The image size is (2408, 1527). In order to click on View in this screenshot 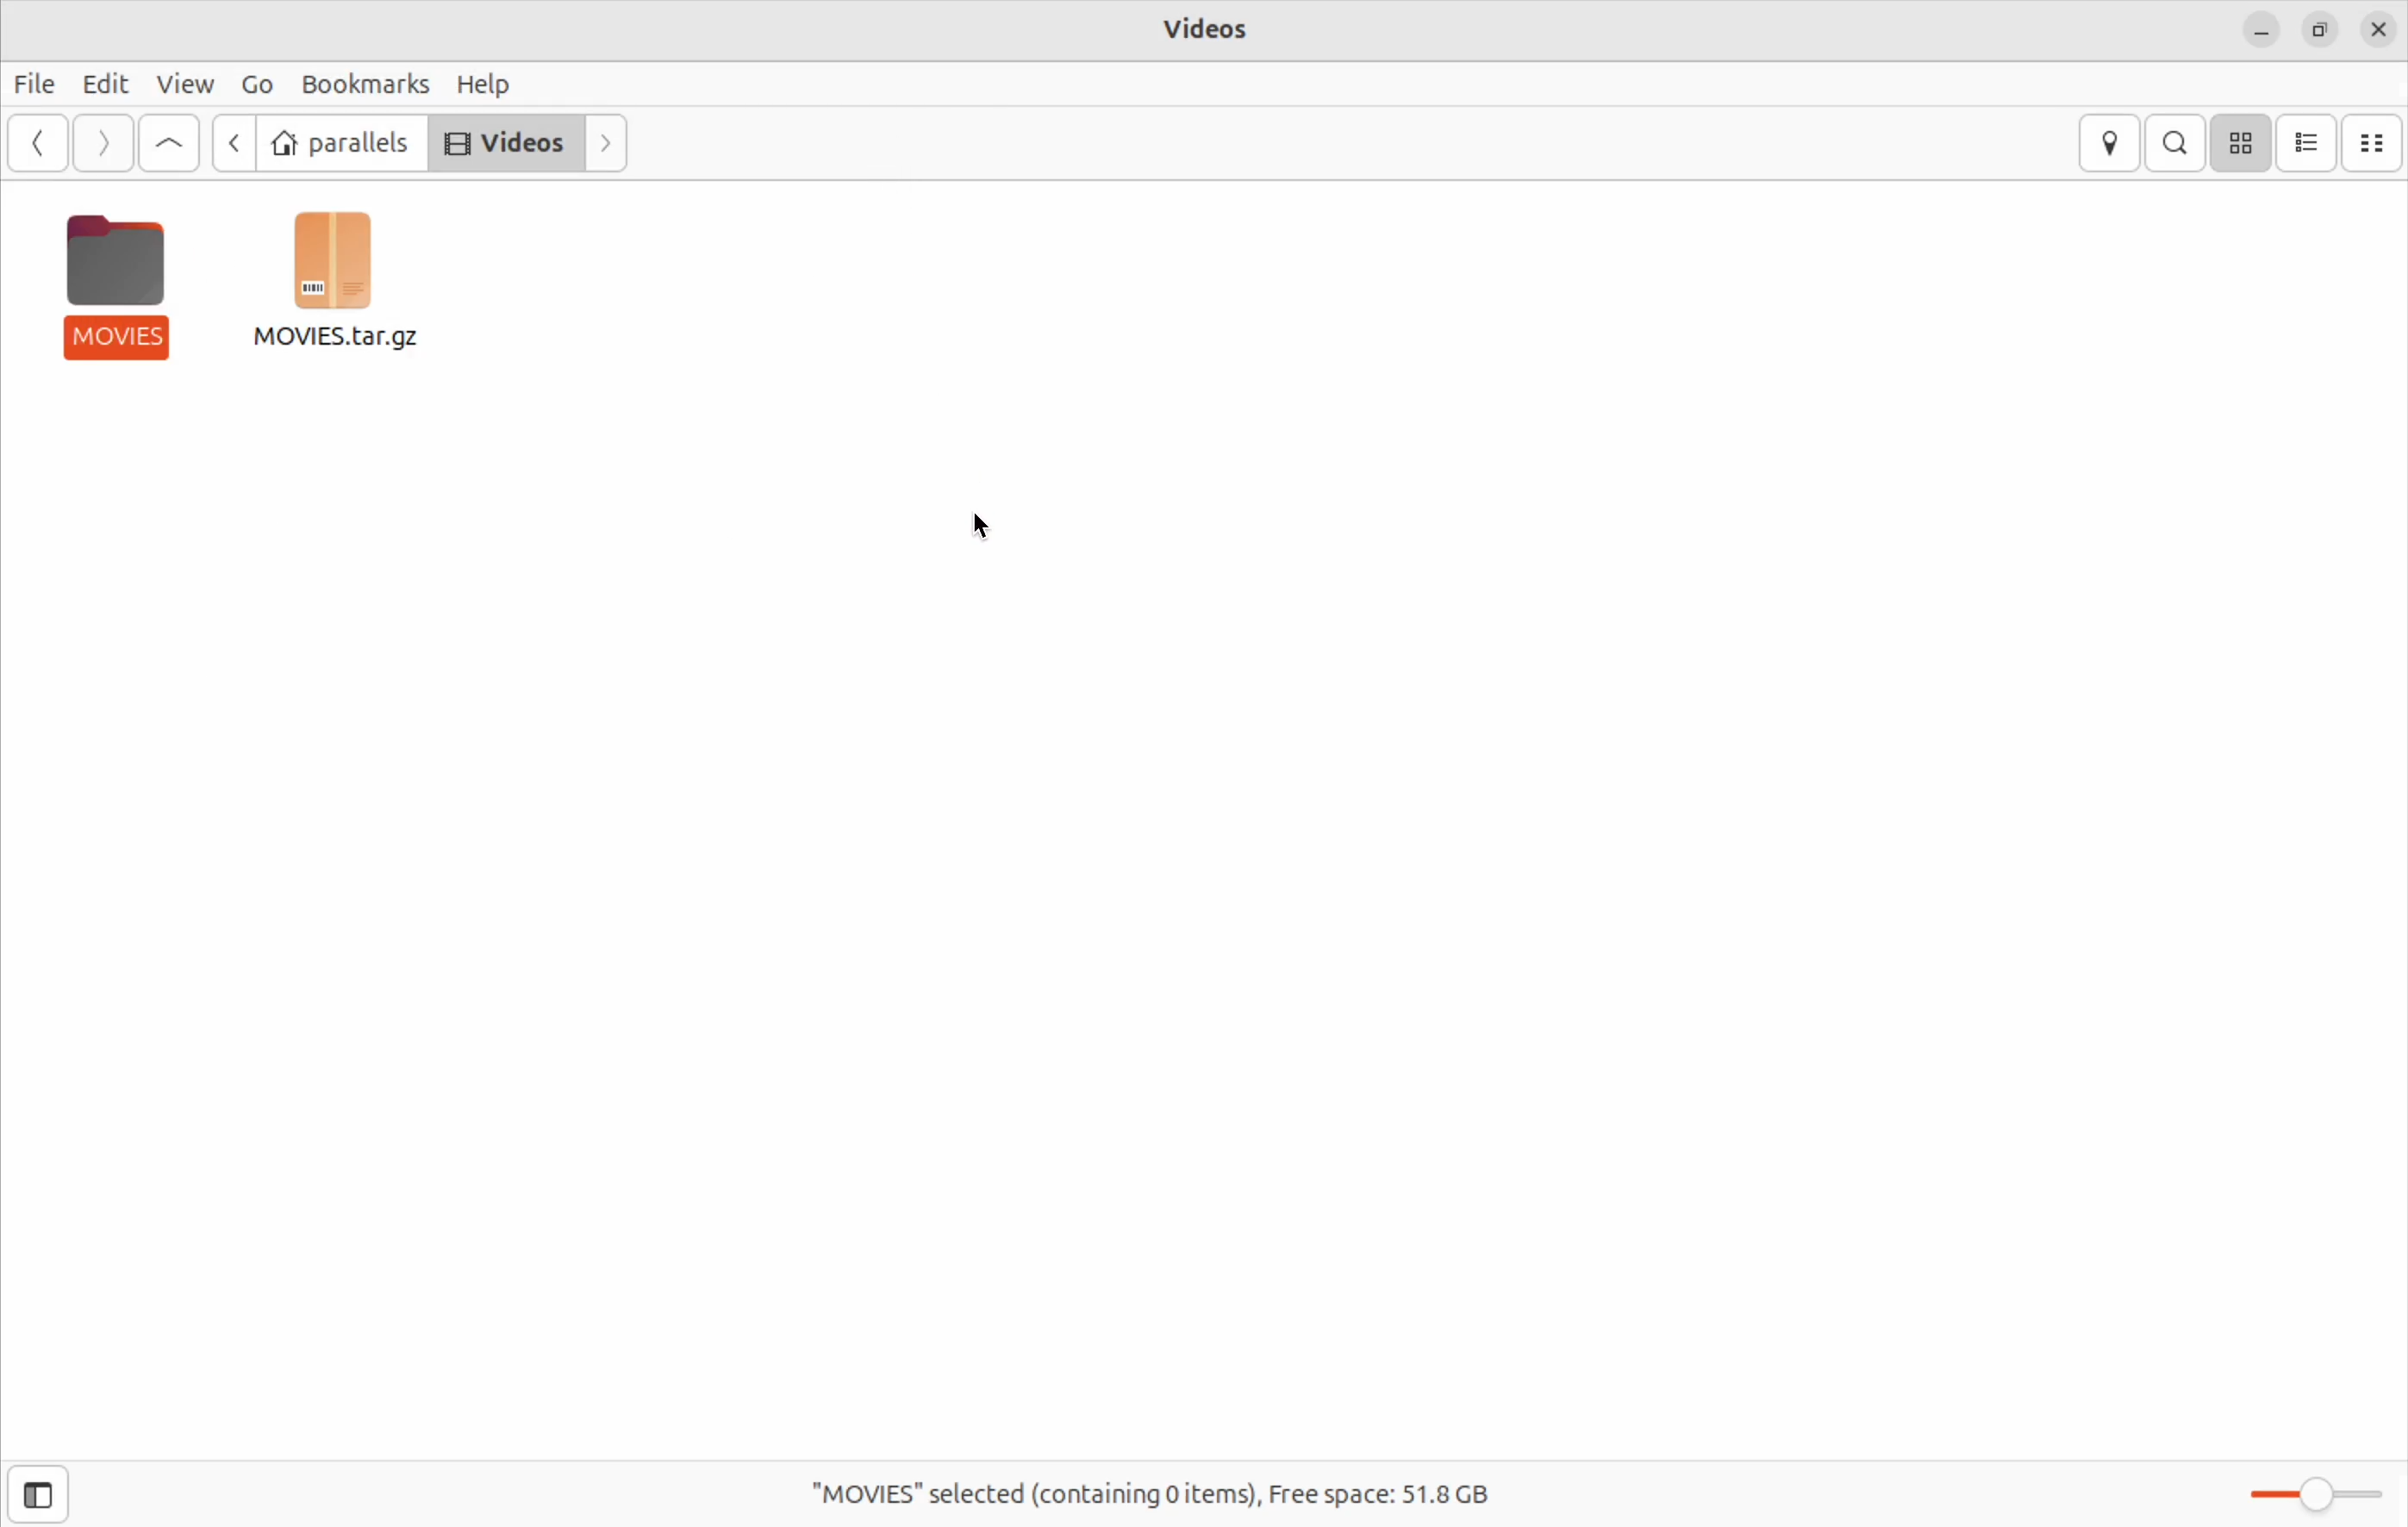, I will do `click(181, 84)`.